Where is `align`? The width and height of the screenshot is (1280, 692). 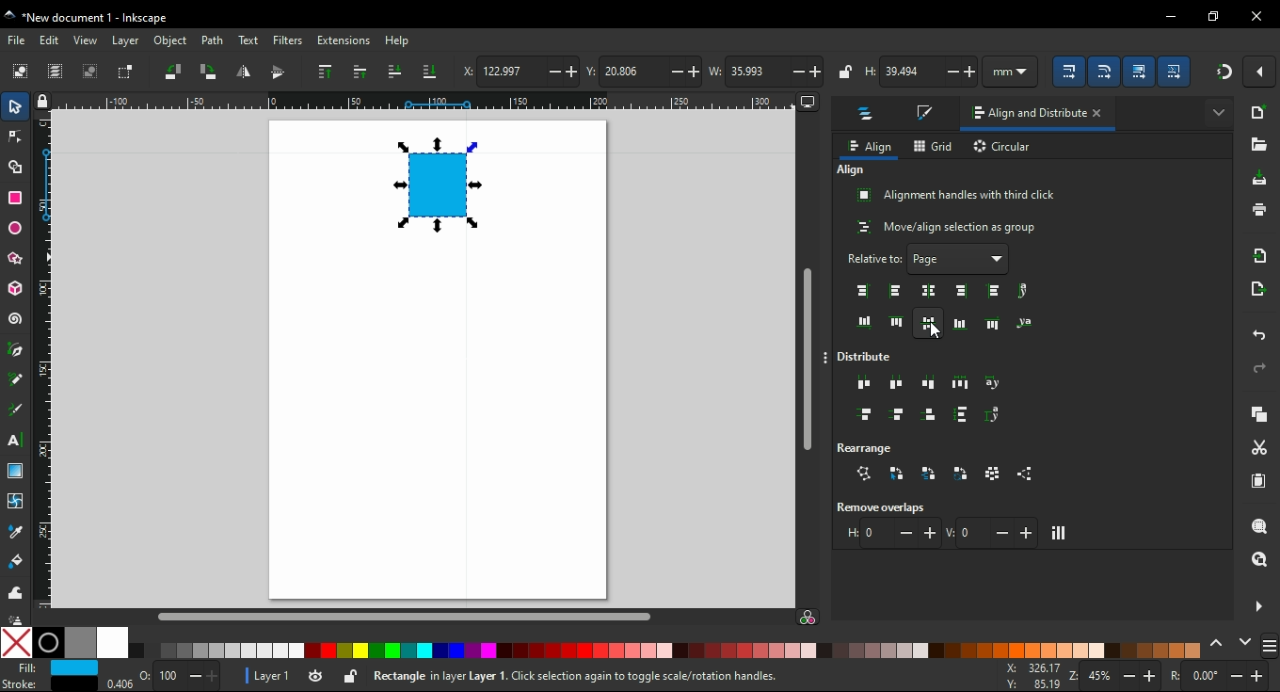 align is located at coordinates (869, 147).